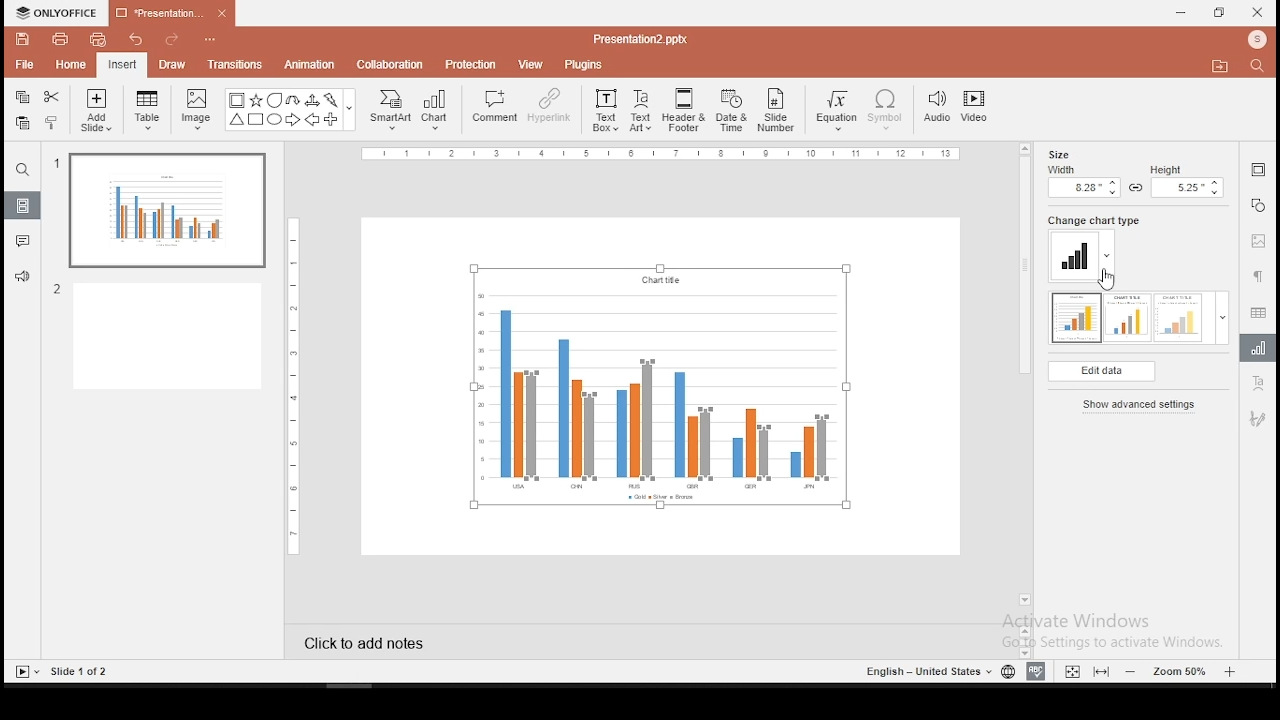  What do you see at coordinates (1256, 169) in the screenshot?
I see `slide settings` at bounding box center [1256, 169].